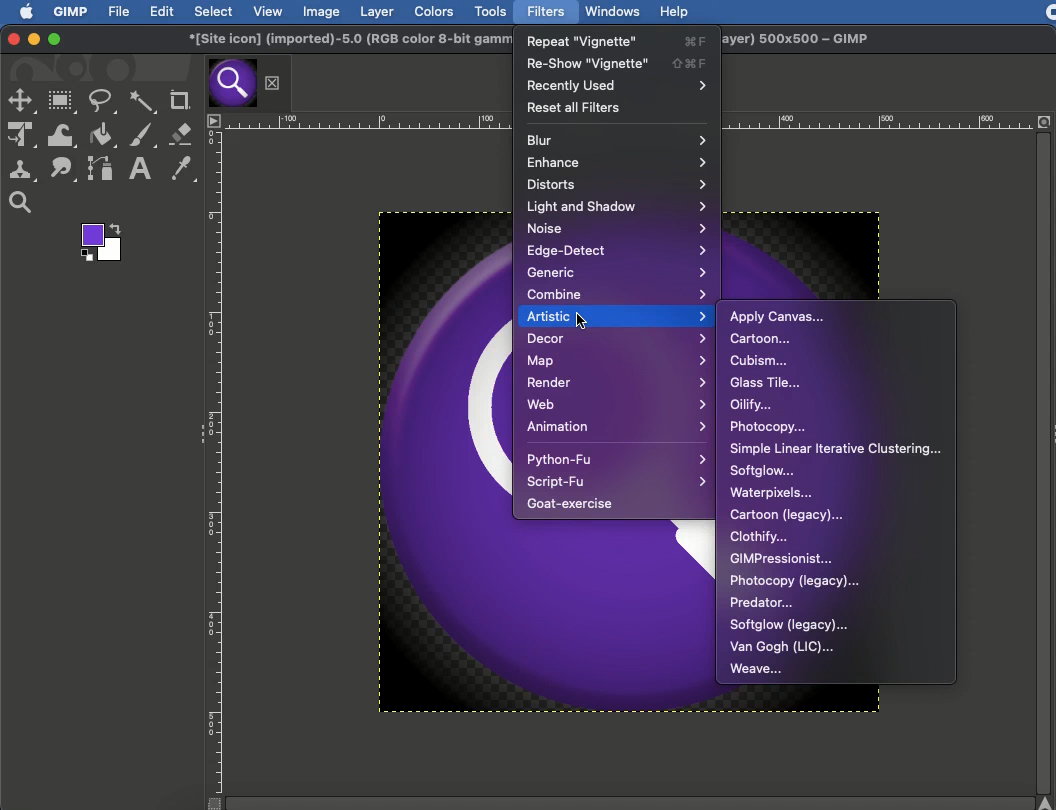 The image size is (1056, 810). I want to click on Predator, so click(761, 601).